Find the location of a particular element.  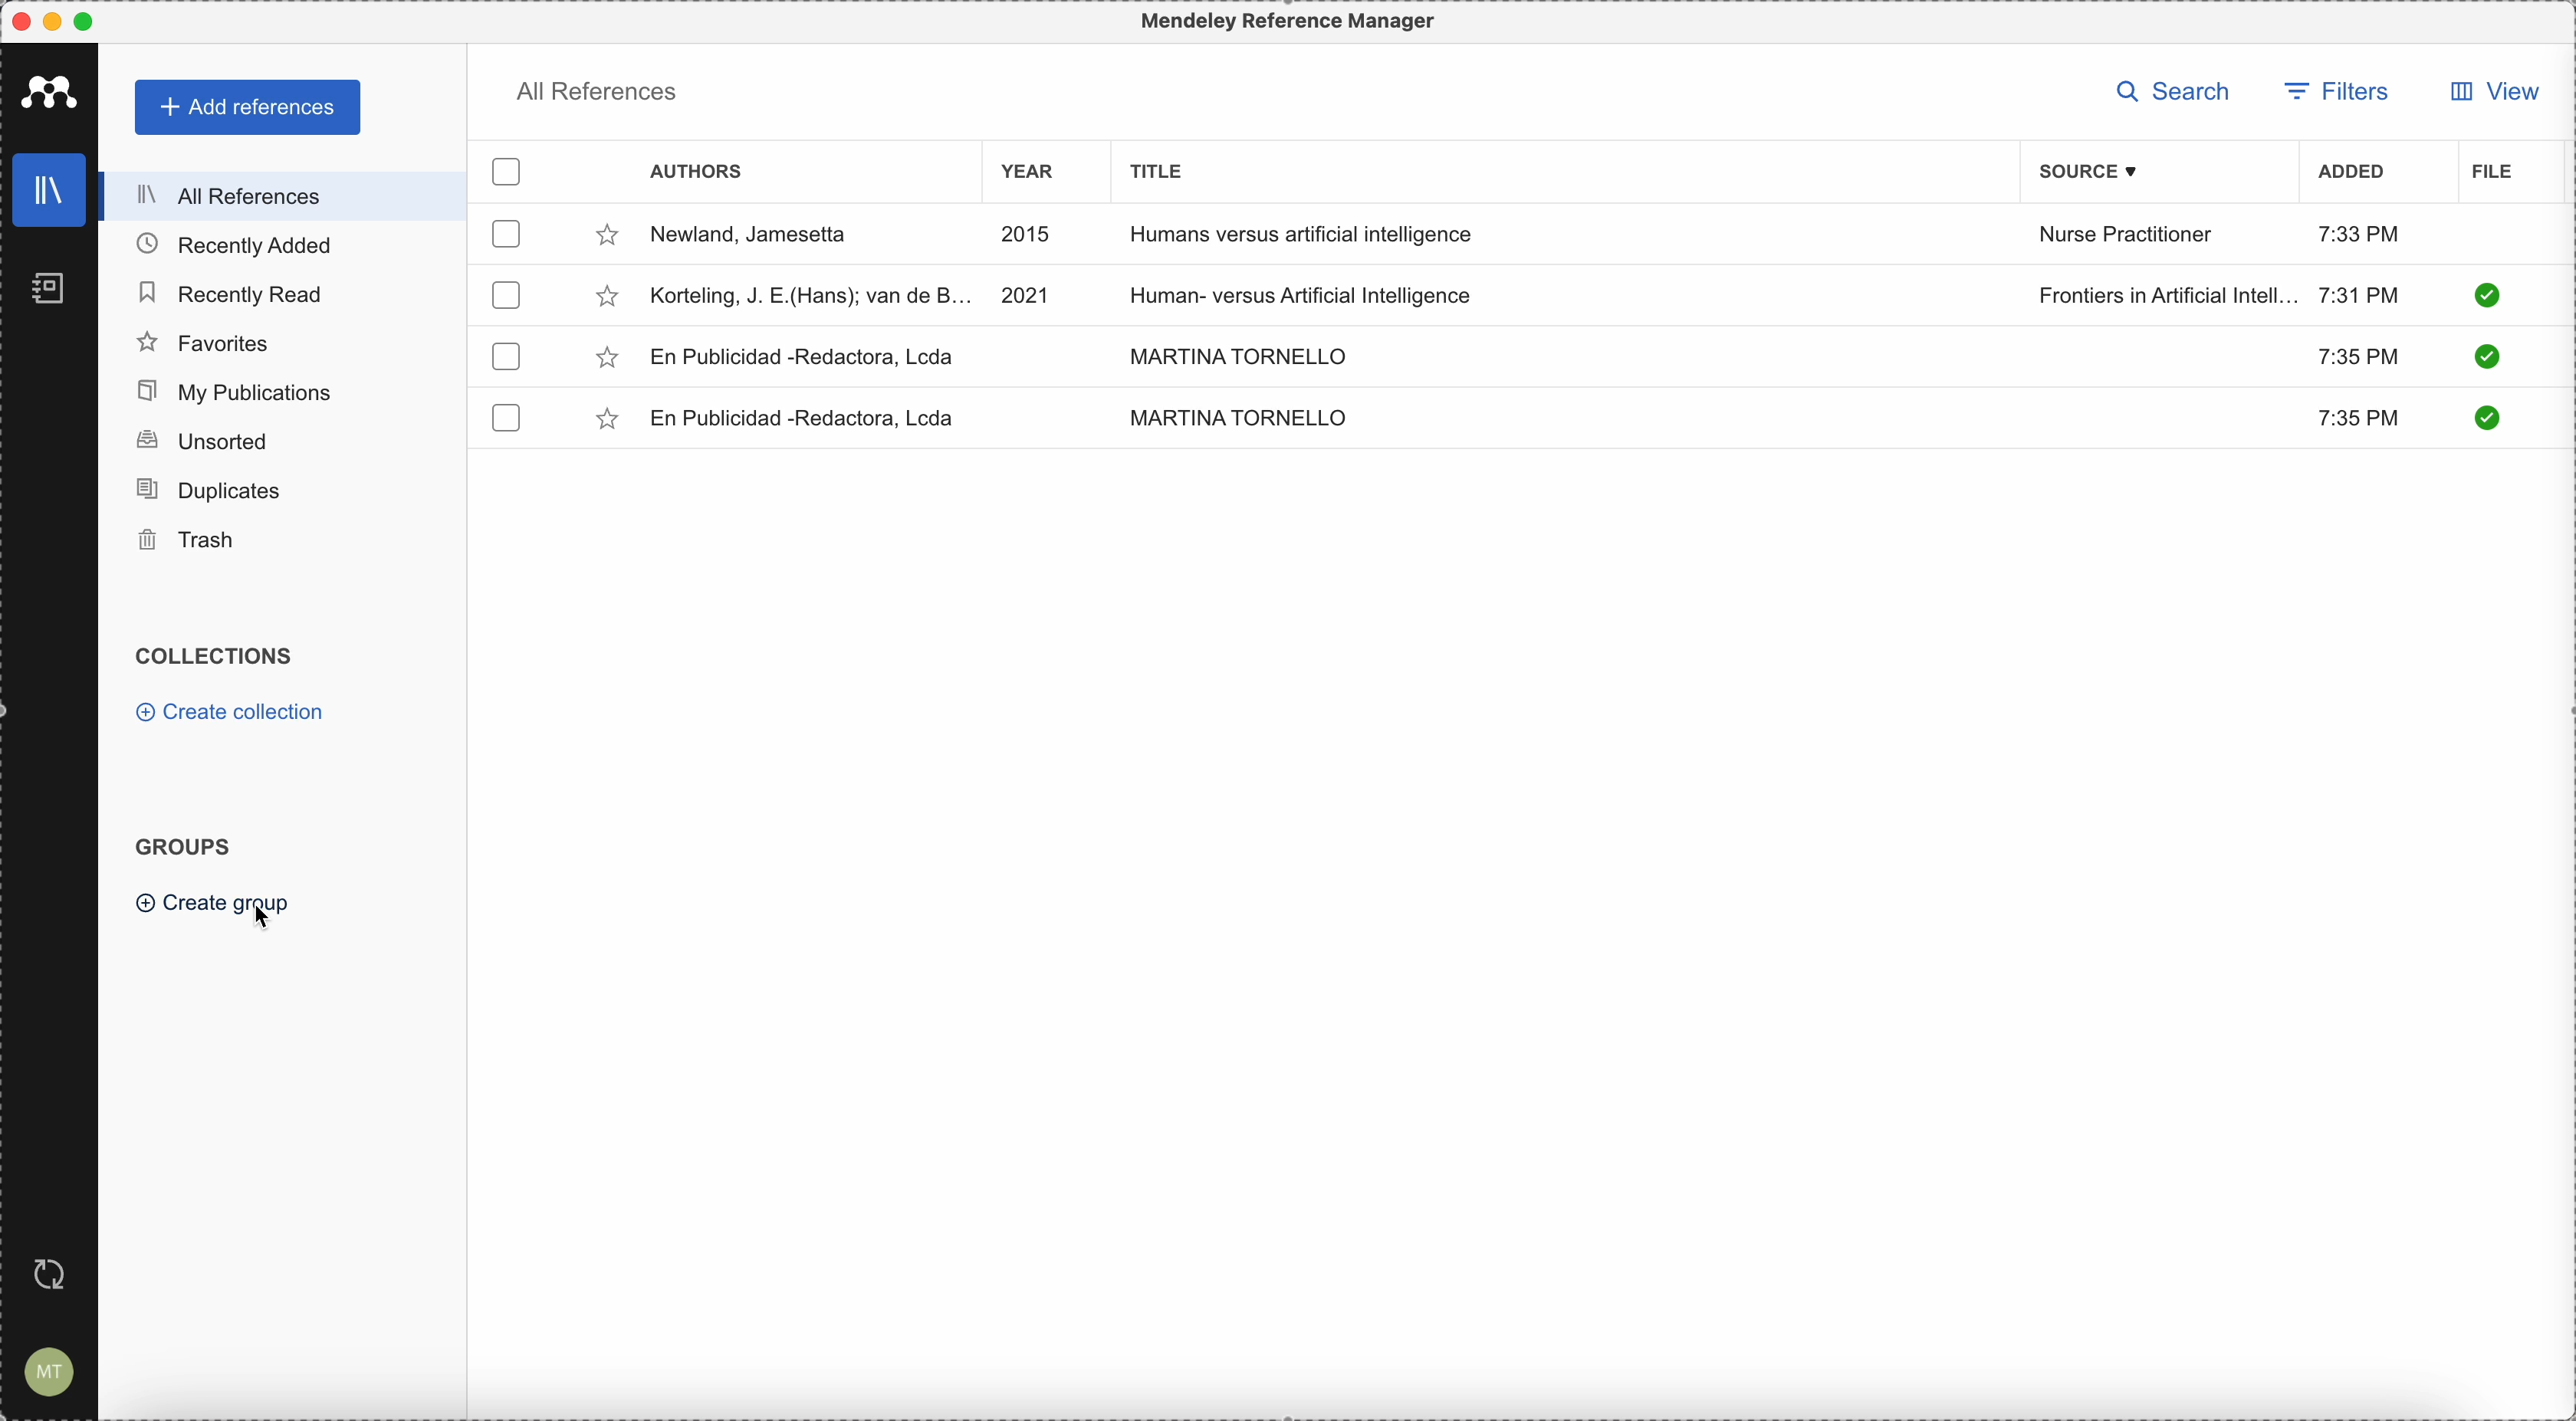

check it is located at coordinates (2486, 295).